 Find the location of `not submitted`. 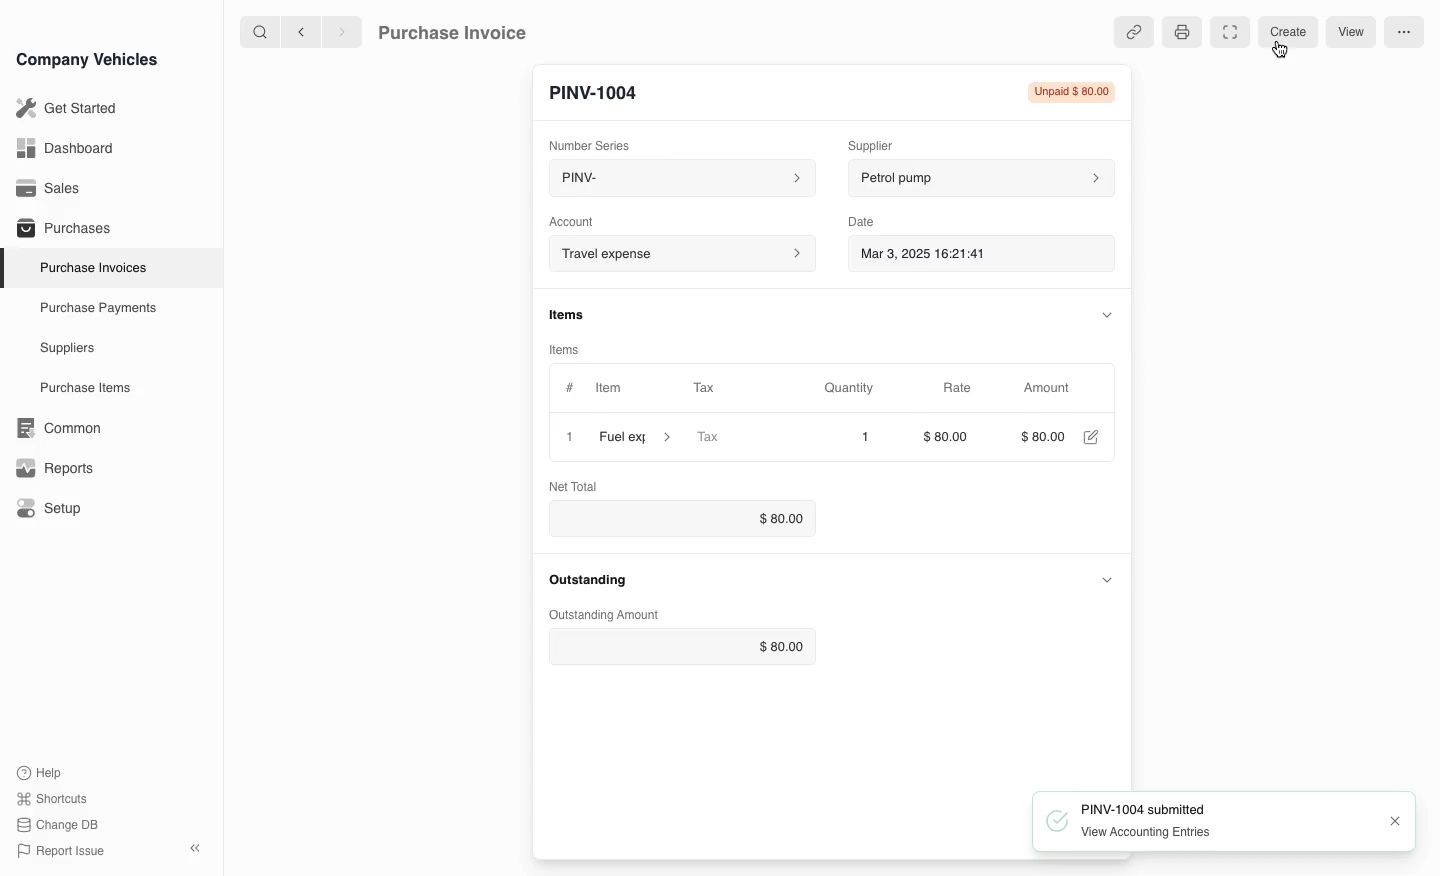

not submitted is located at coordinates (1070, 94).